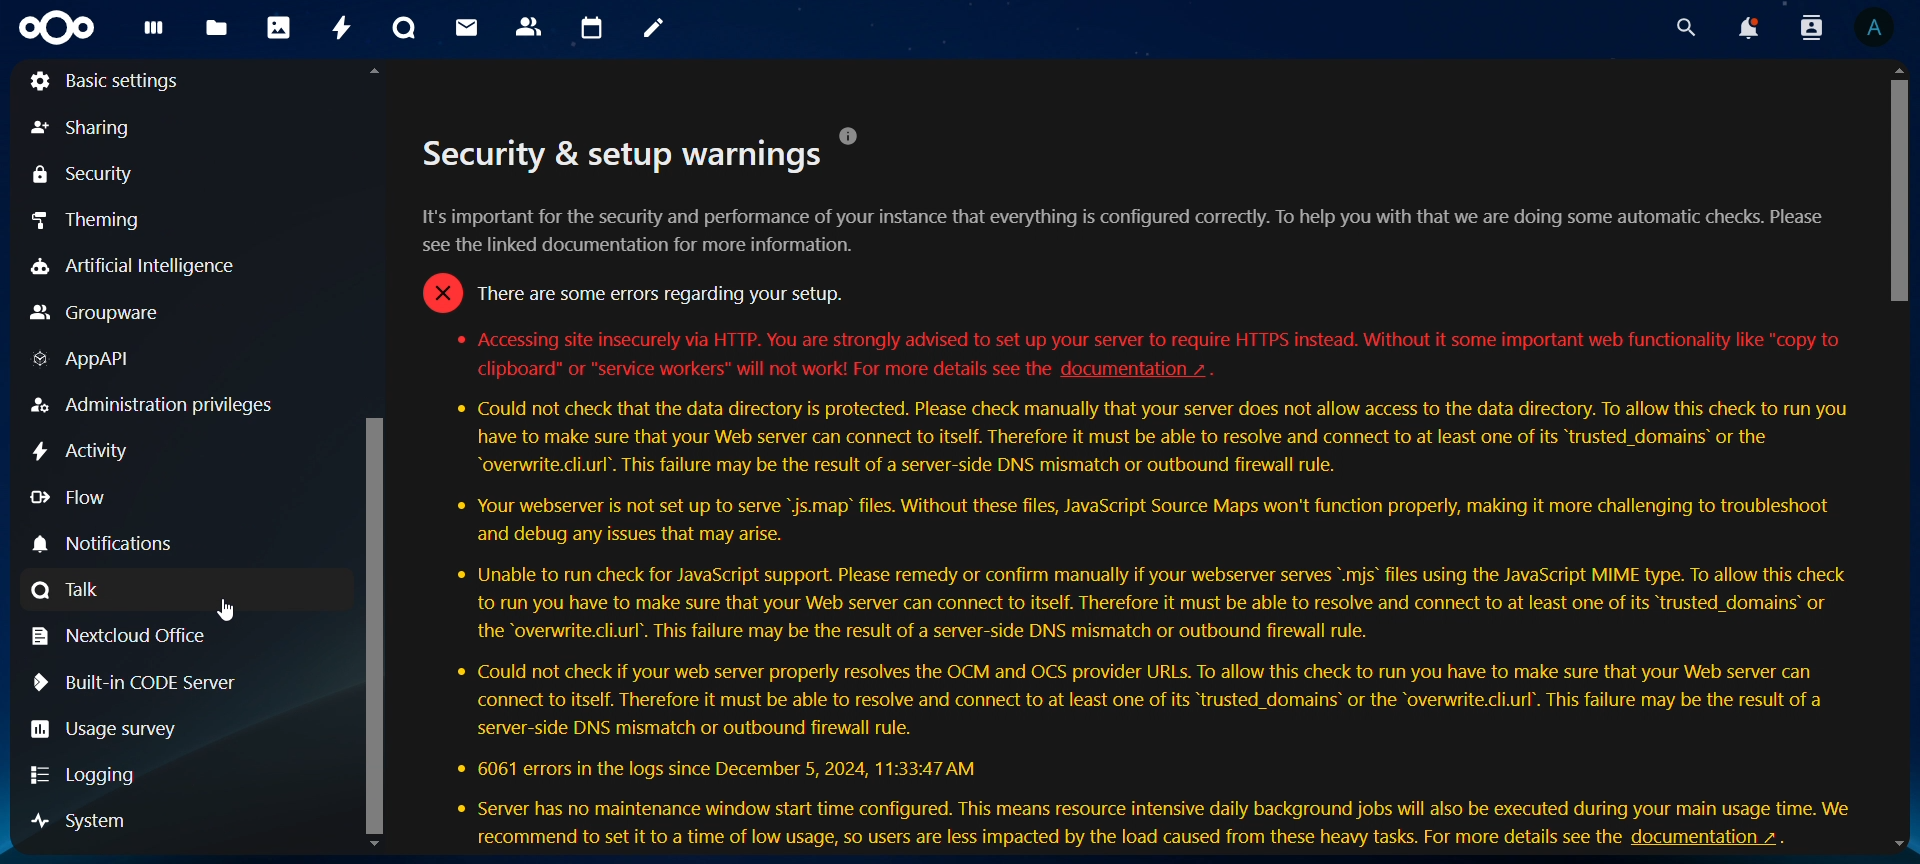 The width and height of the screenshot is (1920, 864). I want to click on security, so click(82, 175).